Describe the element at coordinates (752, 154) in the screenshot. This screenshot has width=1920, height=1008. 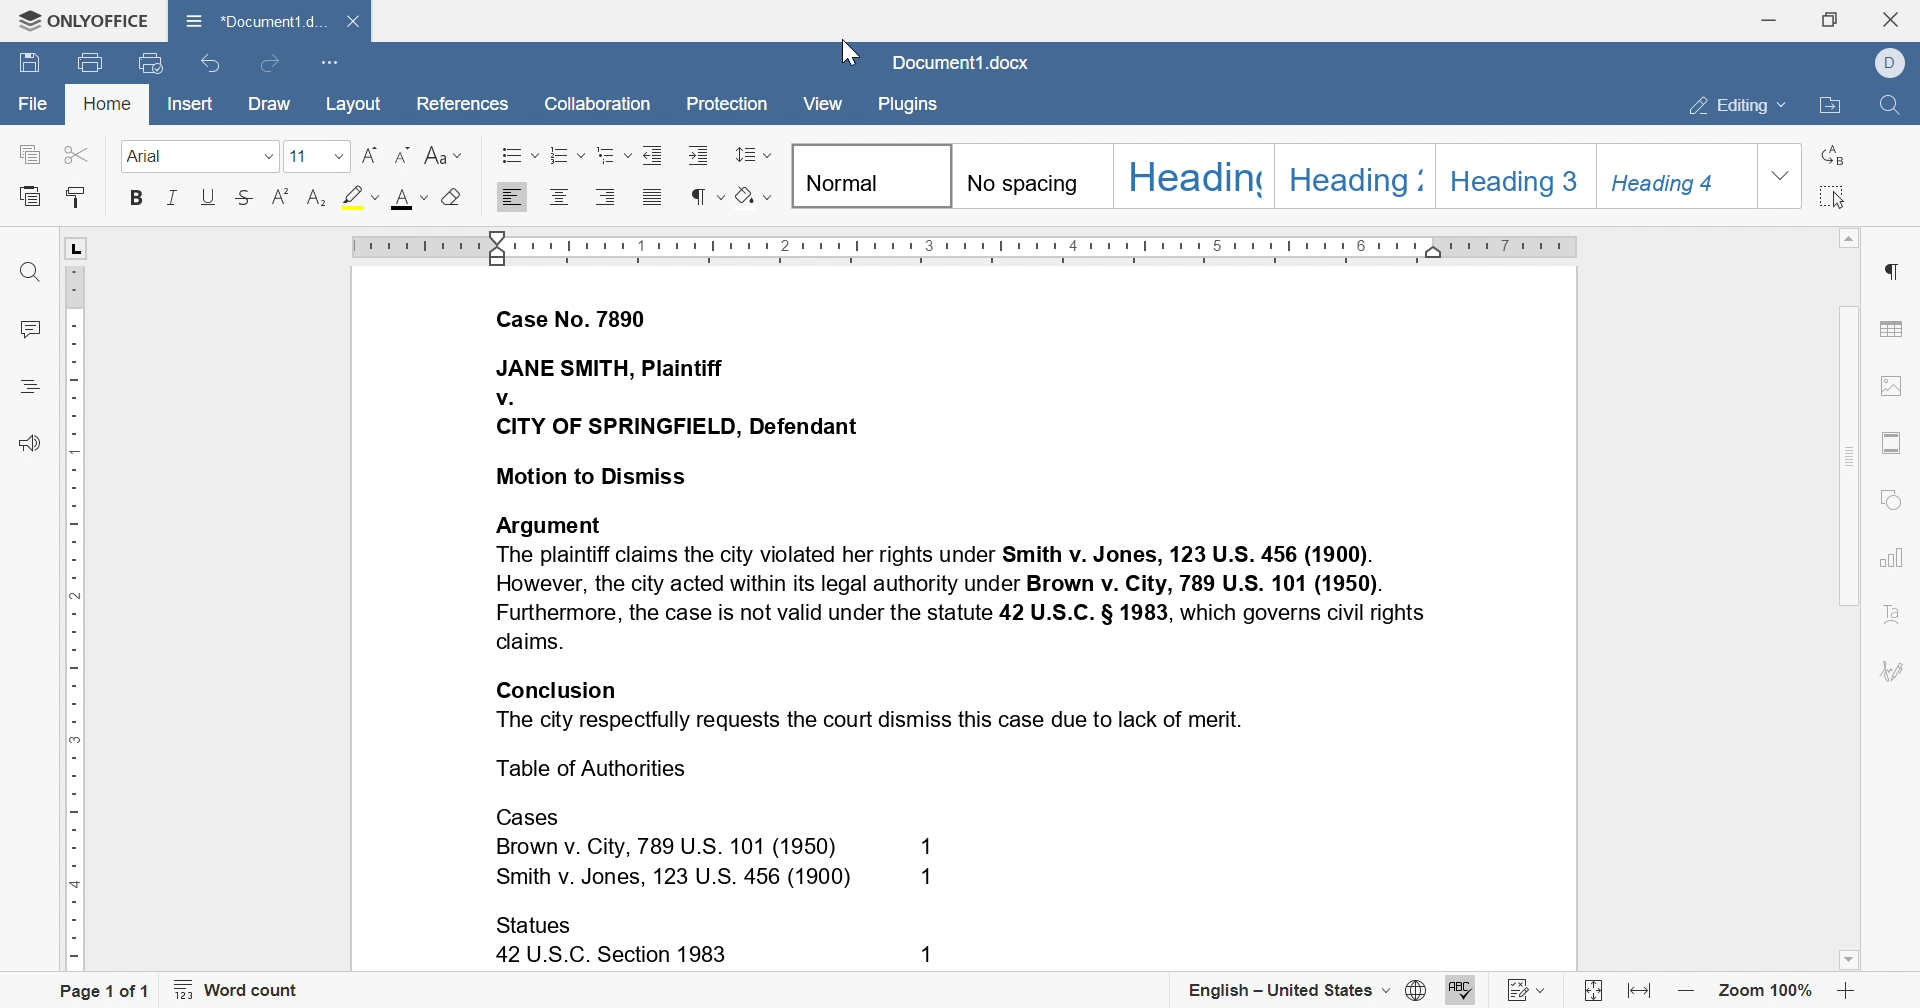
I see `paragraph line spacing` at that location.